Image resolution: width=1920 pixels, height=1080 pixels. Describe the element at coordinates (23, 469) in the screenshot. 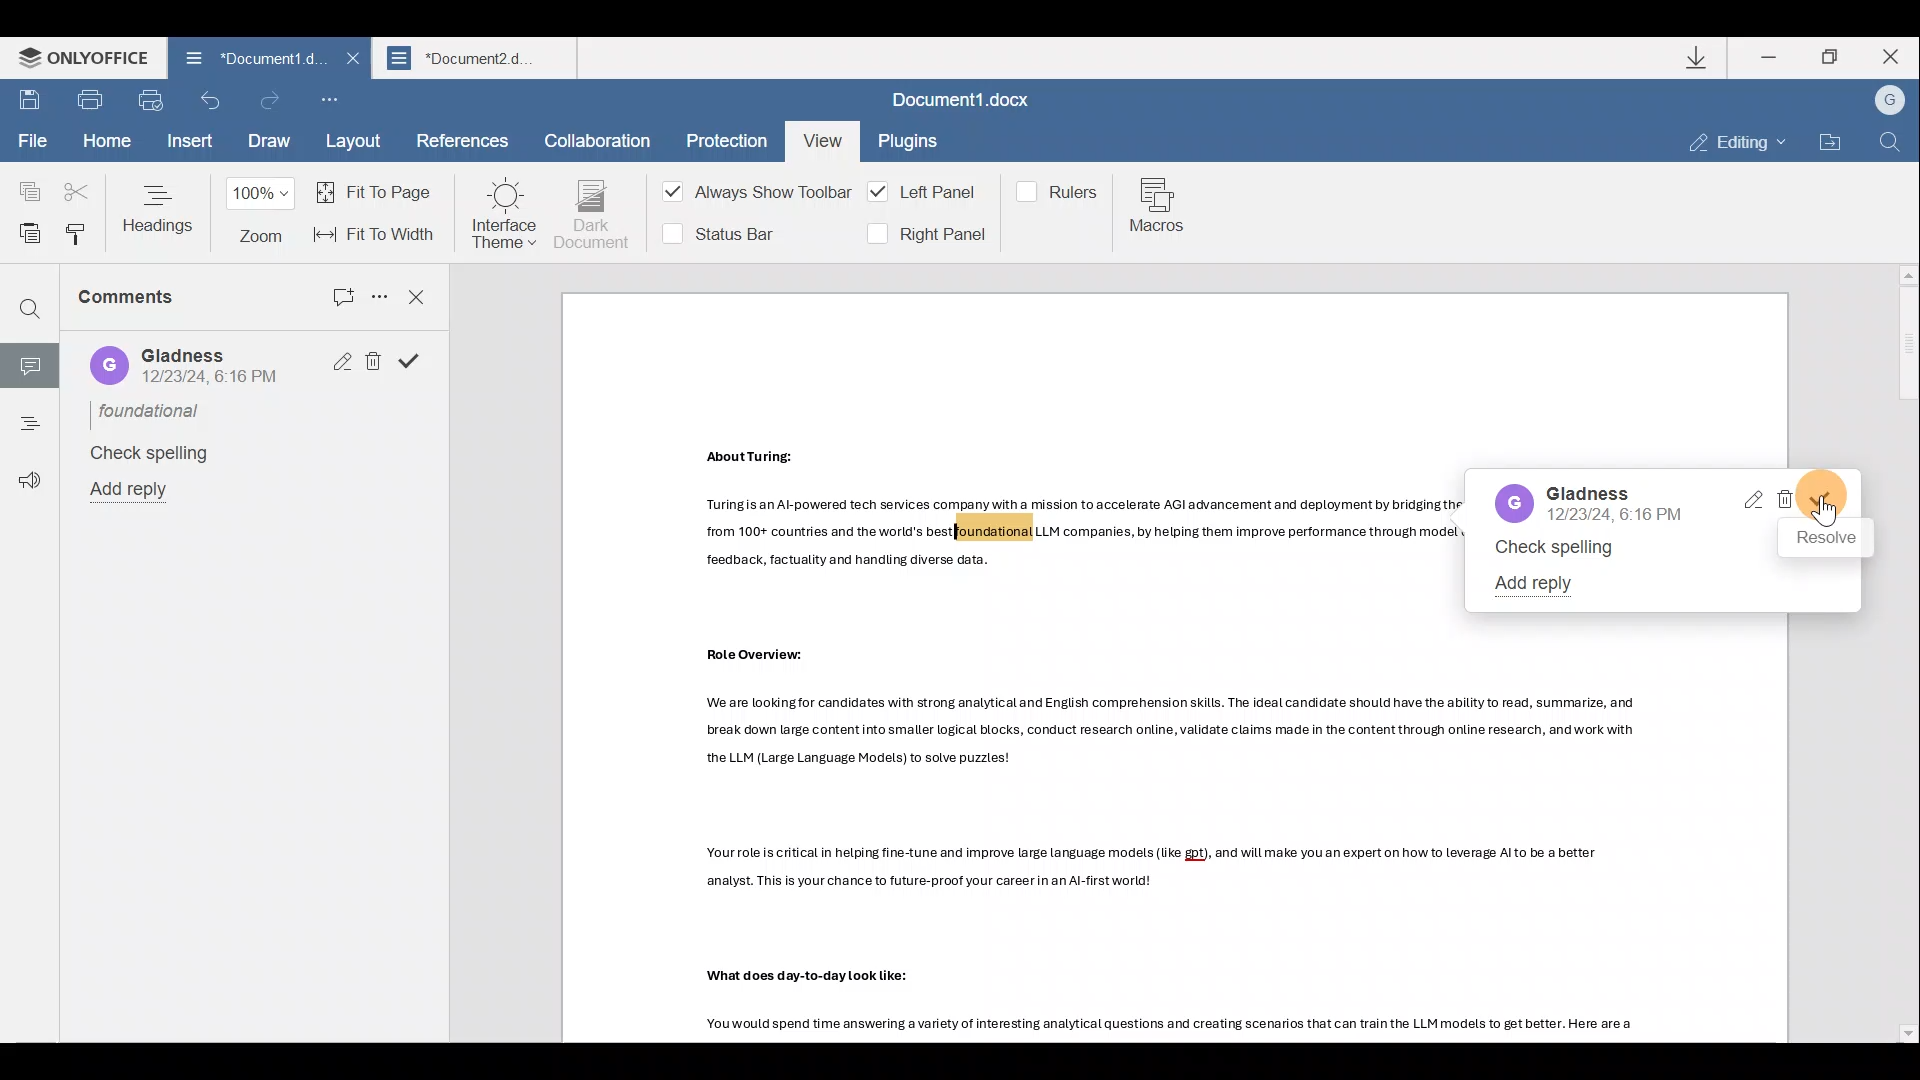

I see `Feedback & support` at that location.